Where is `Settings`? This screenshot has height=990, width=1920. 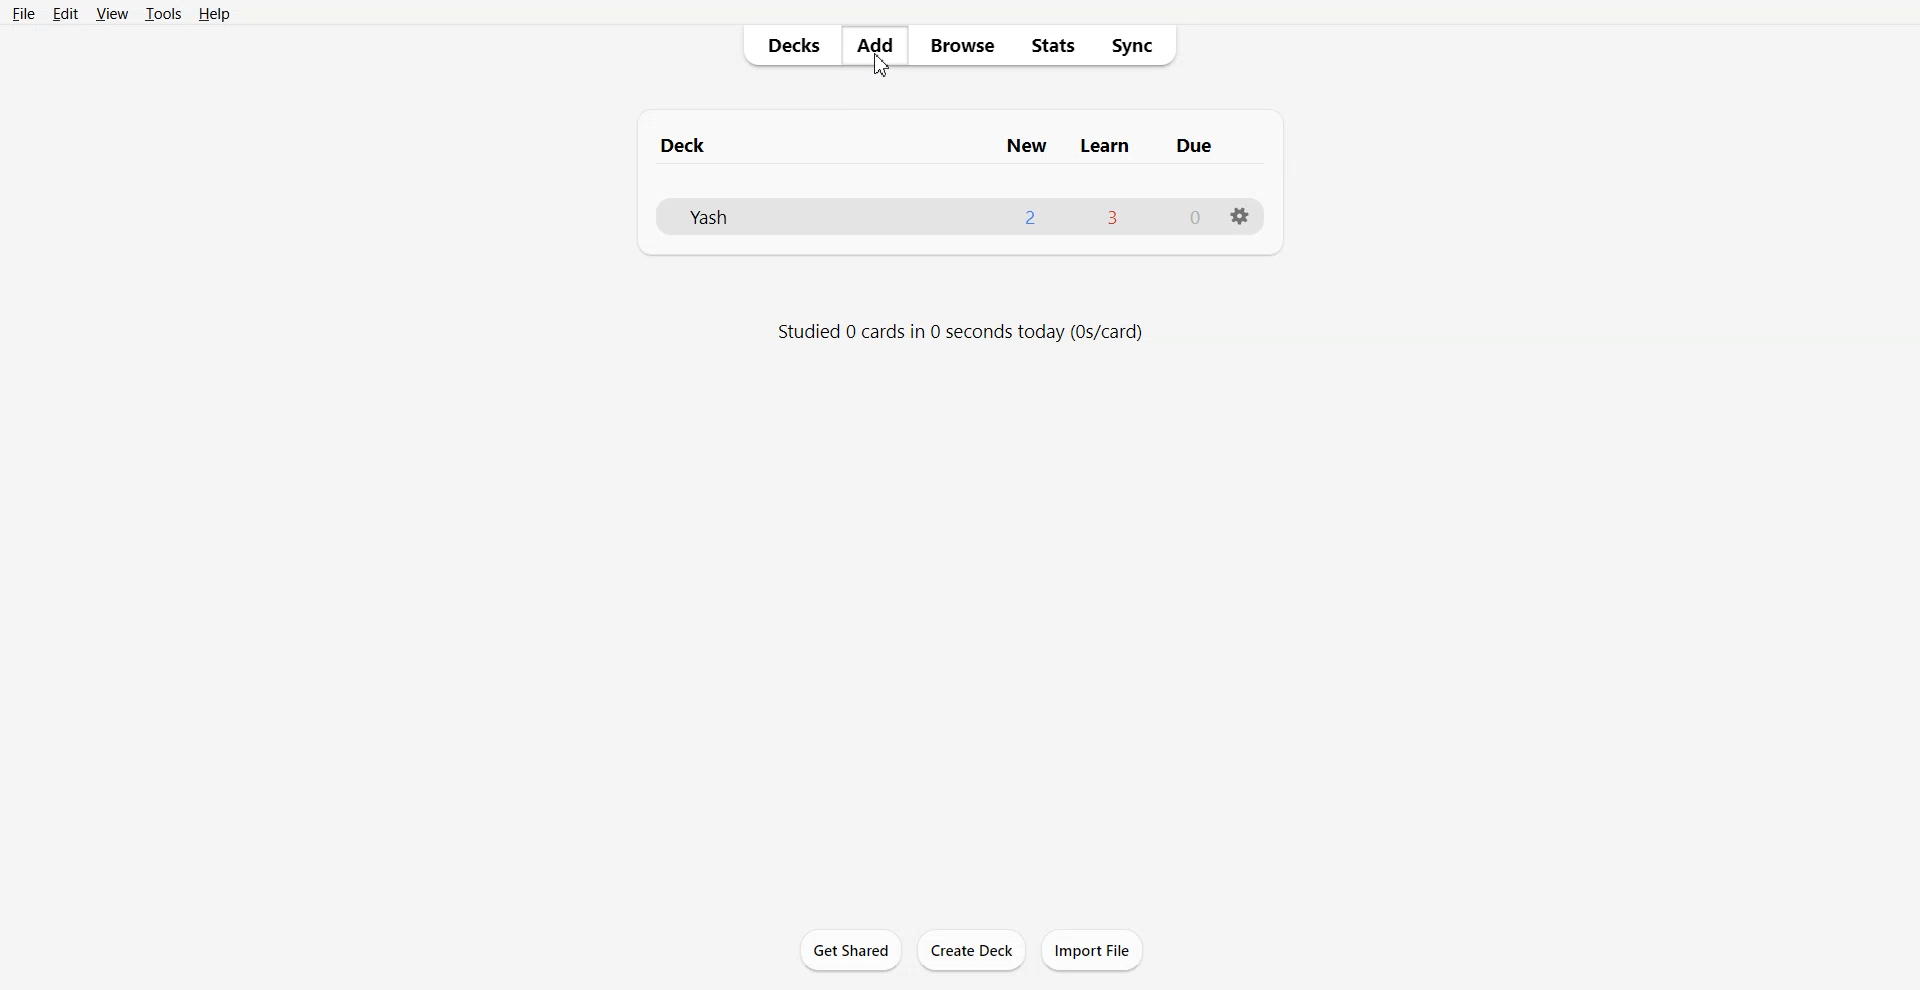
Settings is located at coordinates (1239, 217).